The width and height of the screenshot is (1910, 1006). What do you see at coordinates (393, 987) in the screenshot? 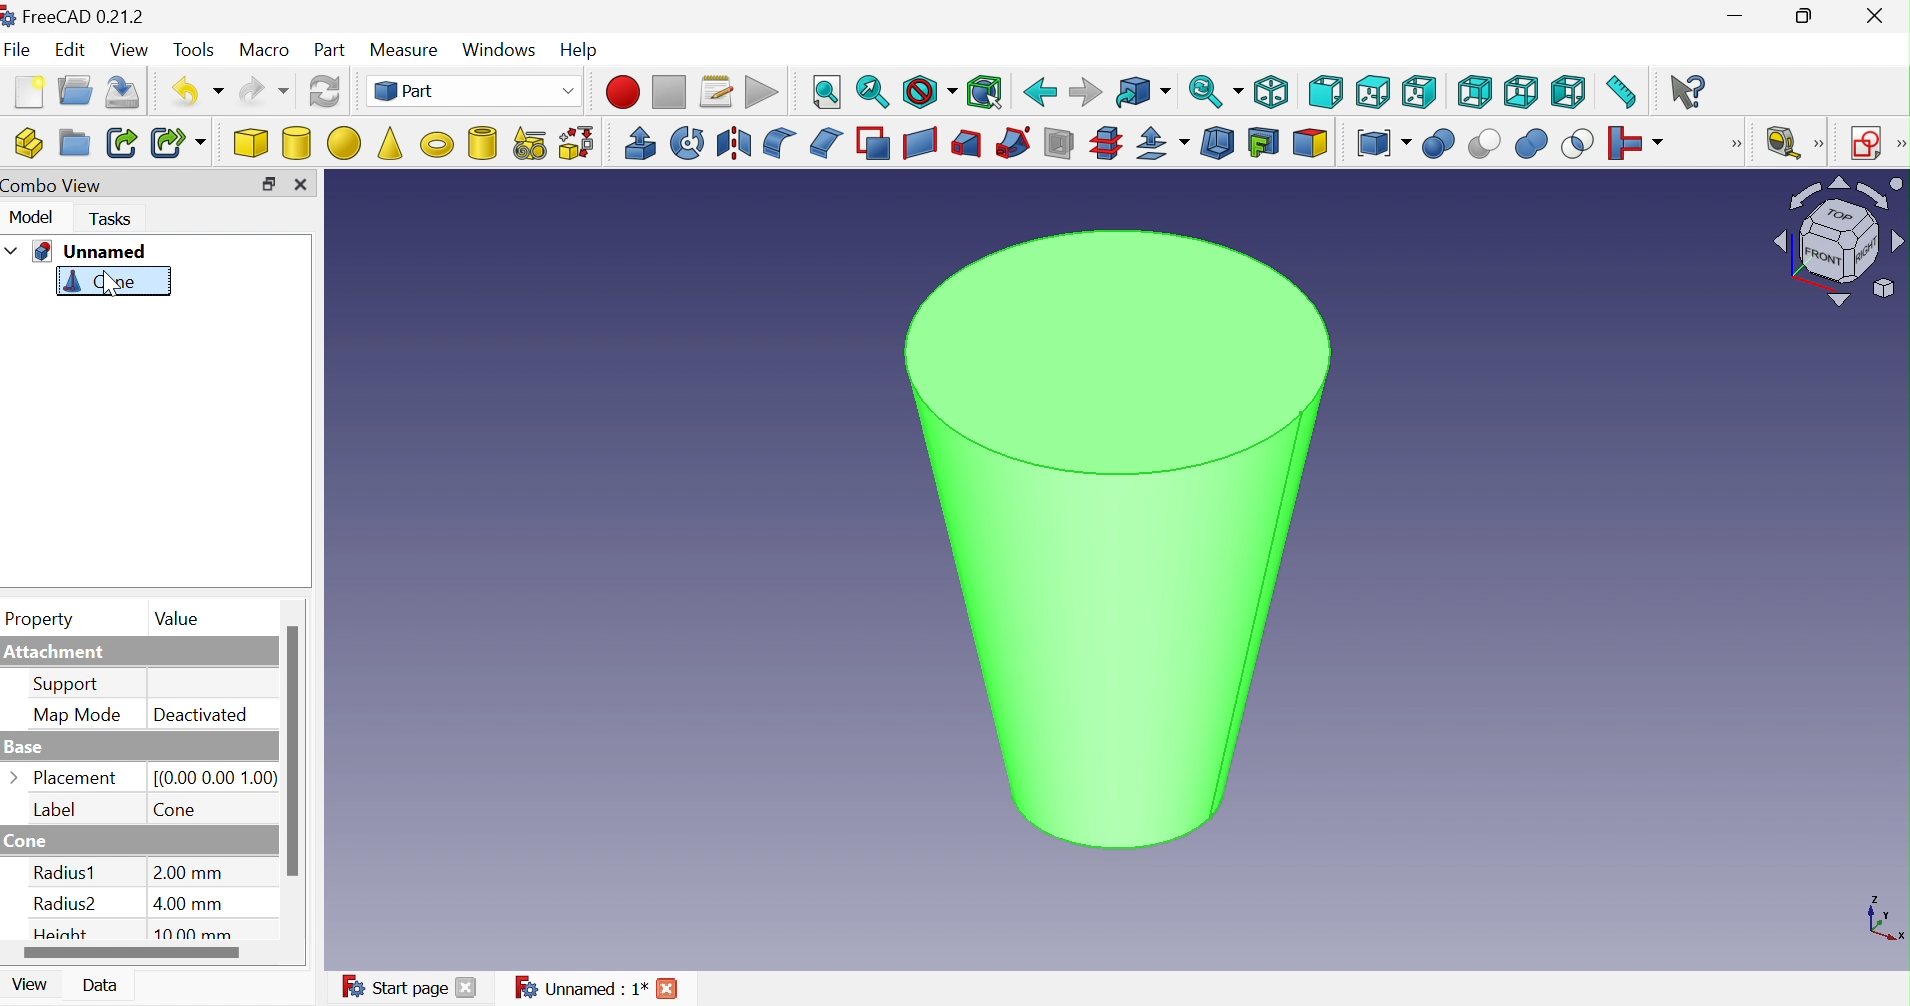
I see `Start page` at bounding box center [393, 987].